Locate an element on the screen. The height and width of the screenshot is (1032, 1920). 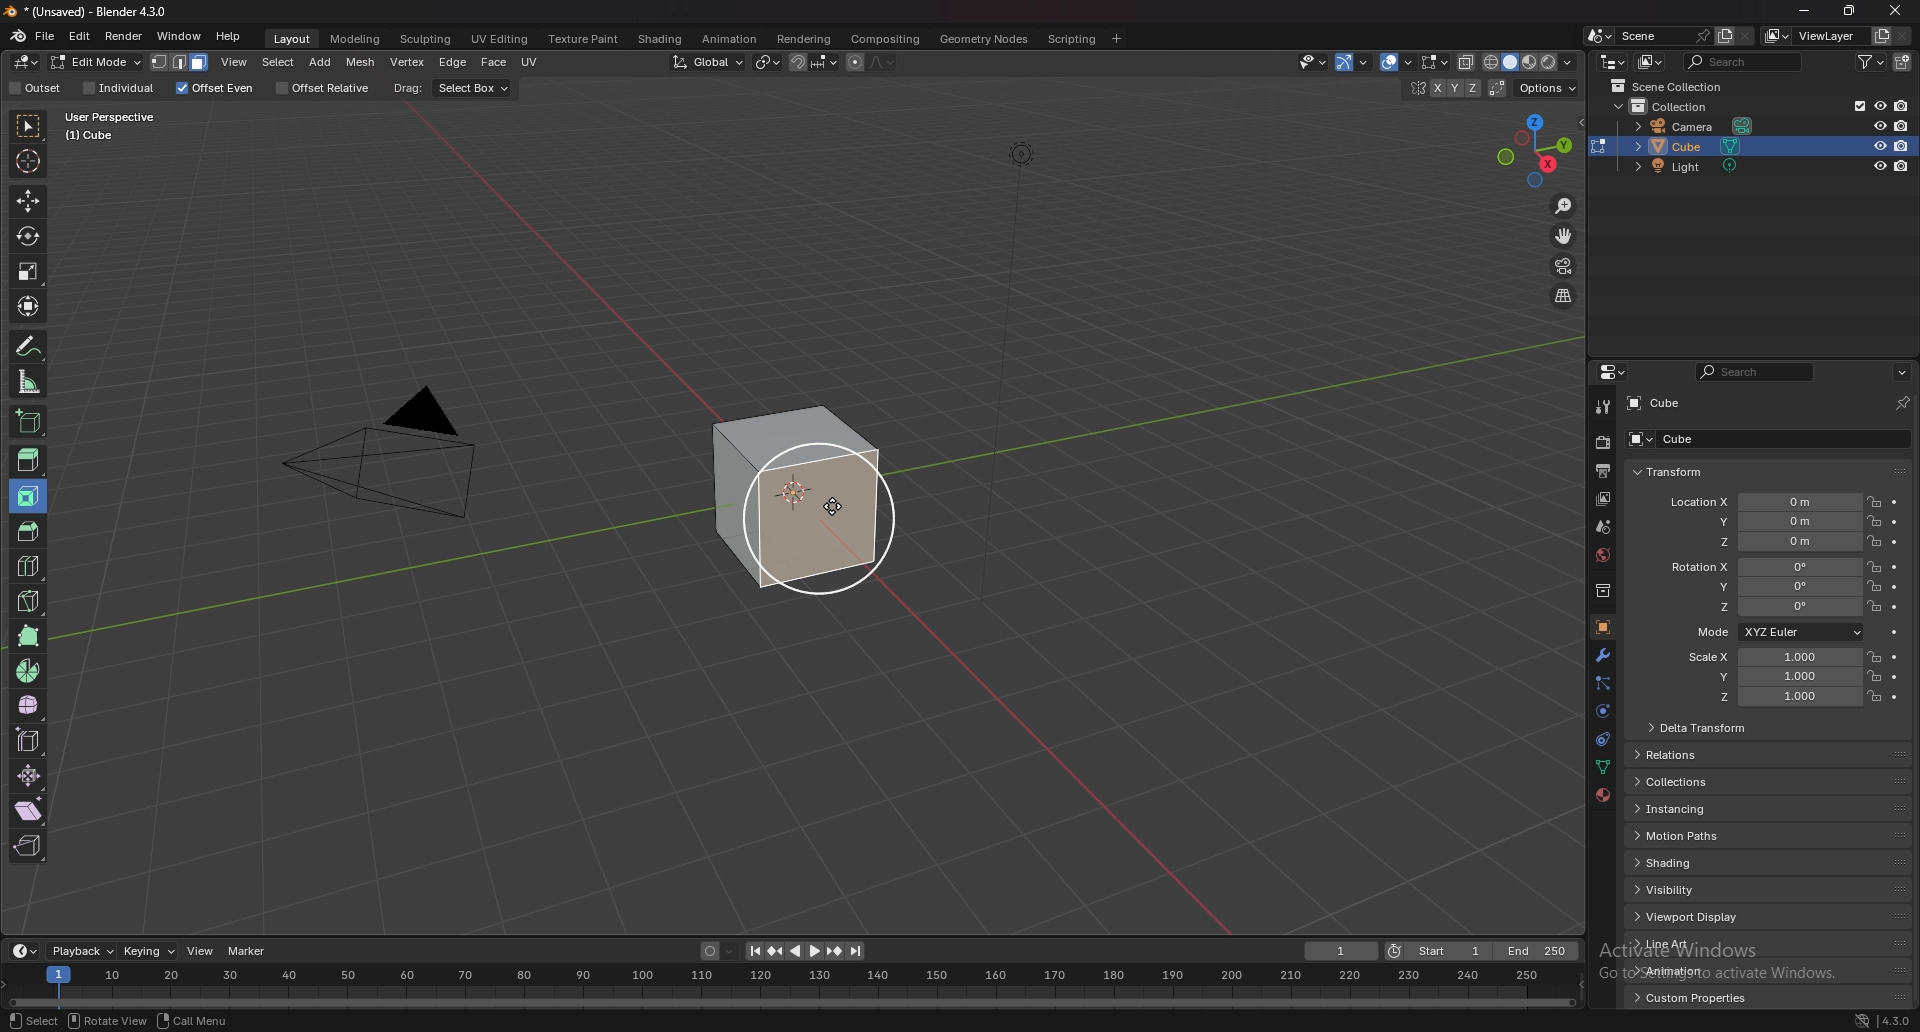
pyramid is located at coordinates (386, 469).